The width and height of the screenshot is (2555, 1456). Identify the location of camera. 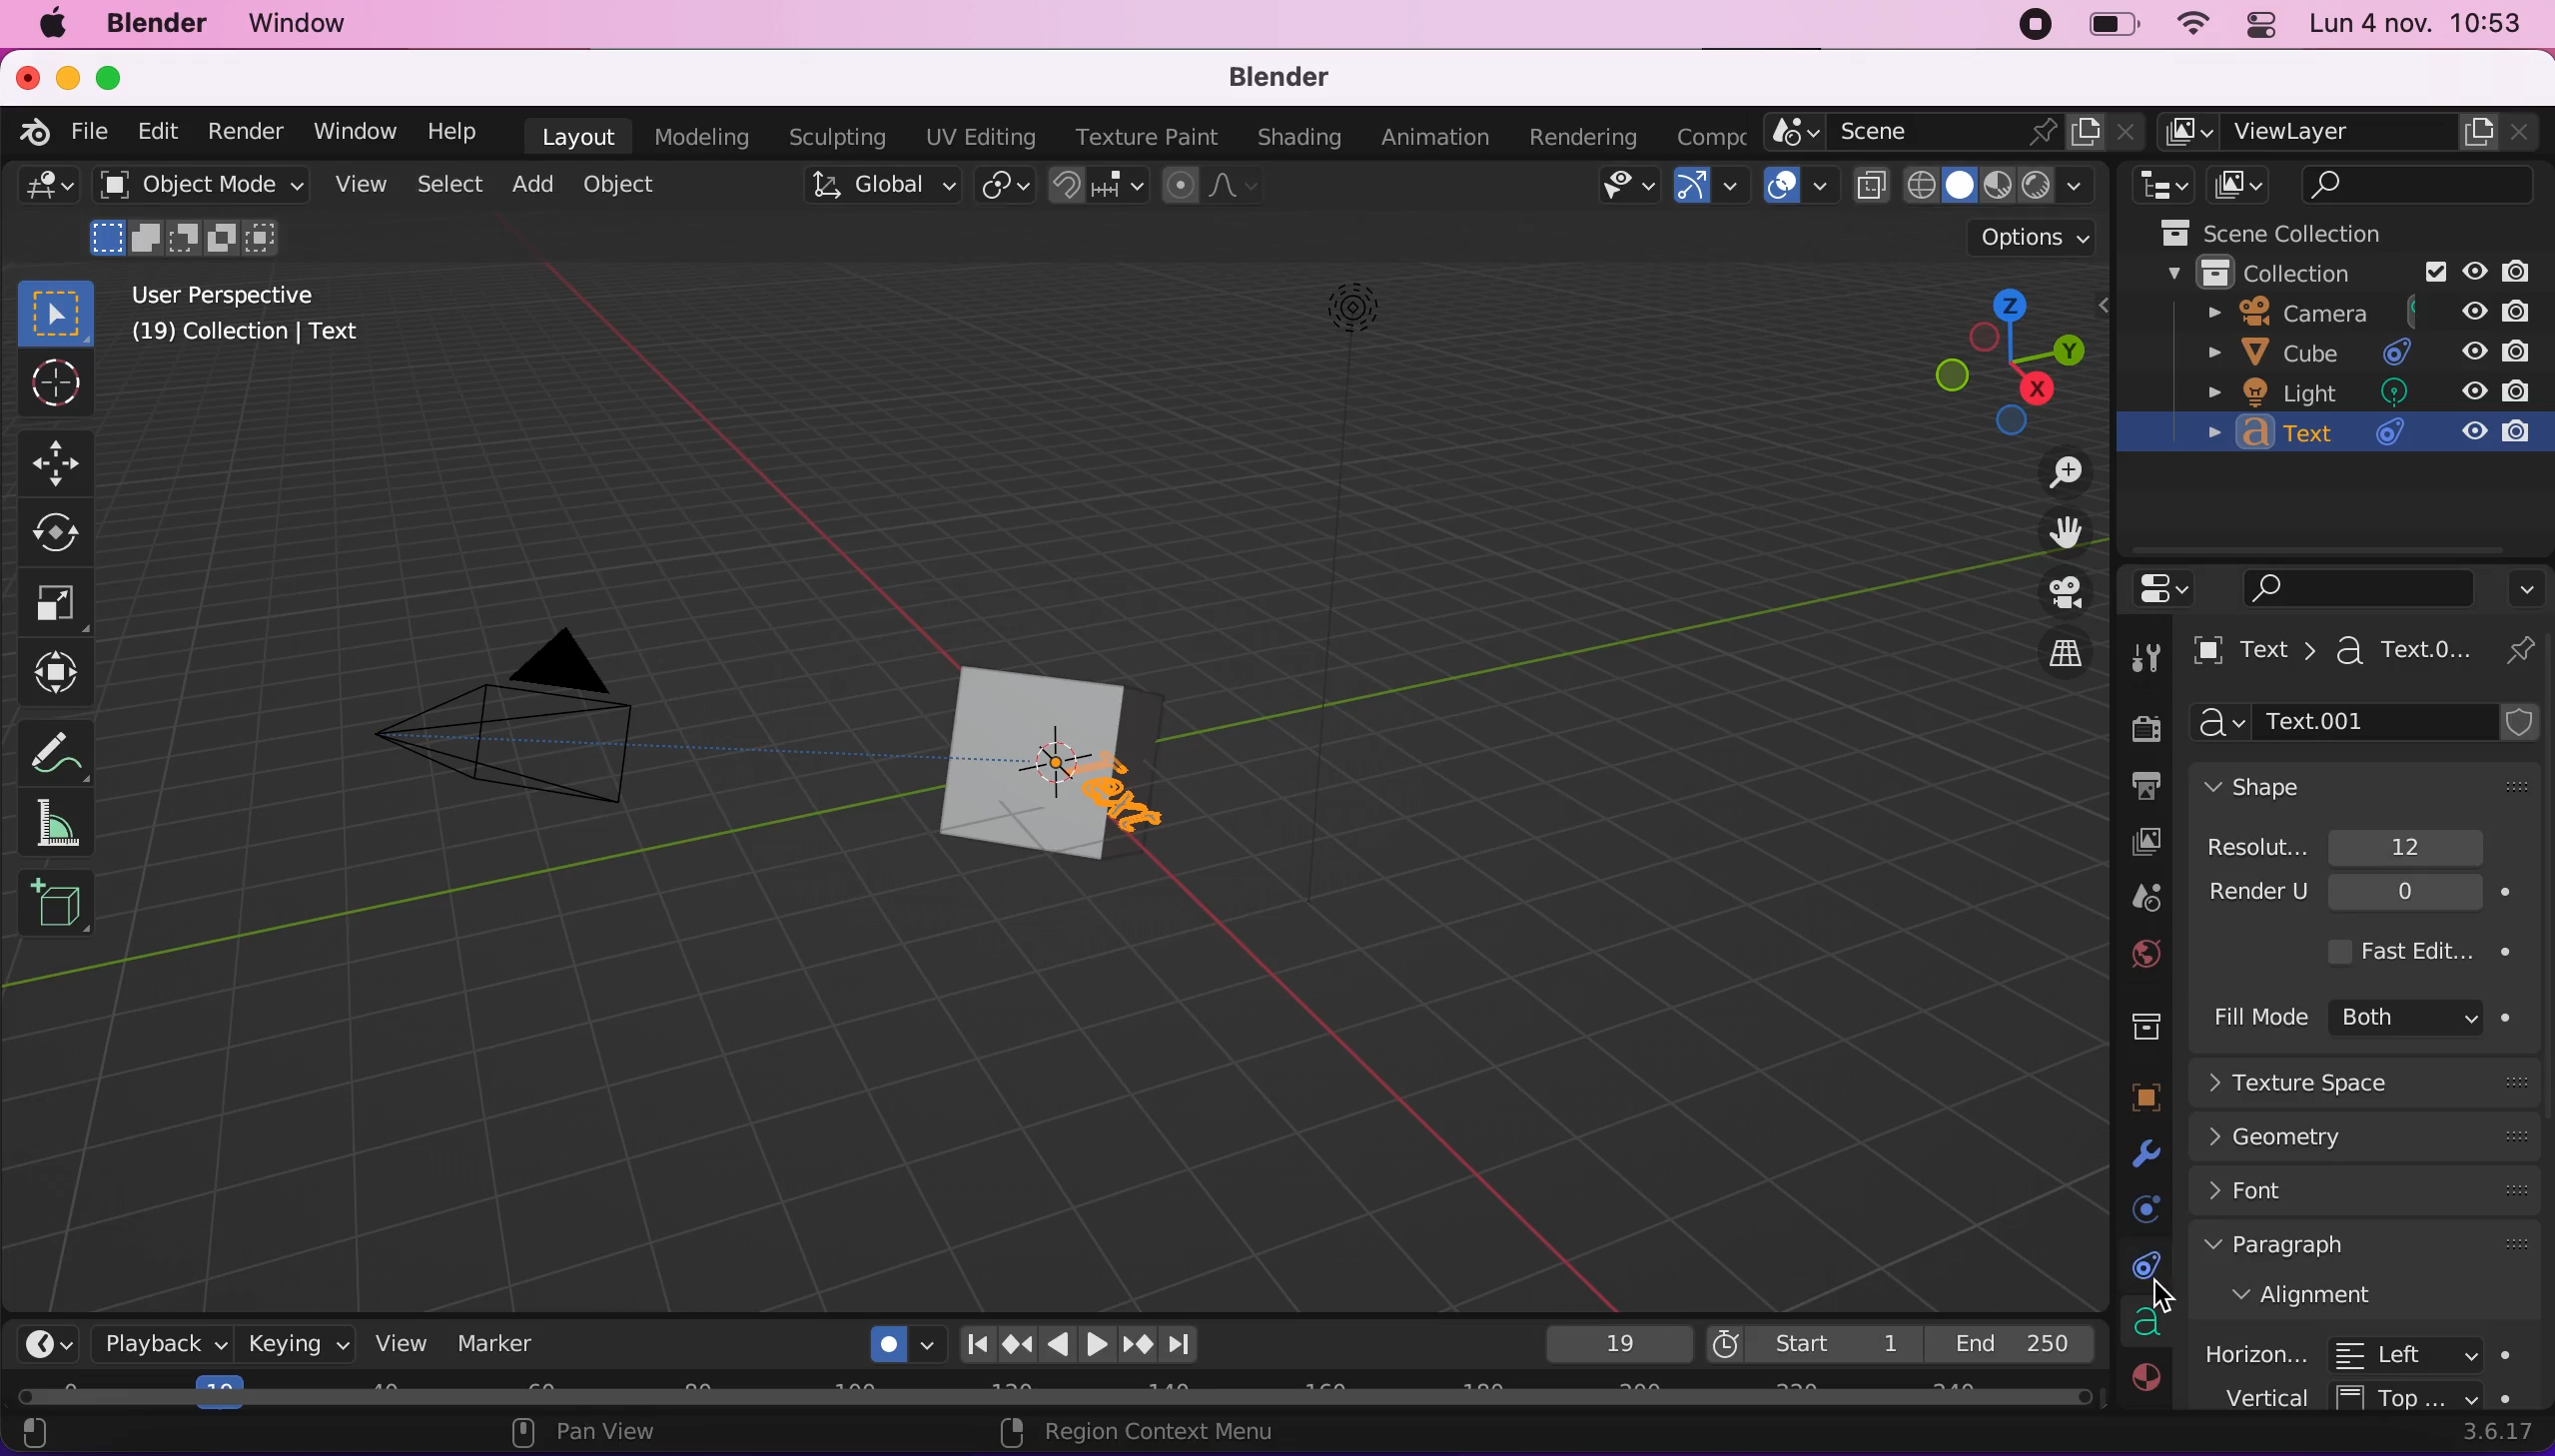
(2351, 315).